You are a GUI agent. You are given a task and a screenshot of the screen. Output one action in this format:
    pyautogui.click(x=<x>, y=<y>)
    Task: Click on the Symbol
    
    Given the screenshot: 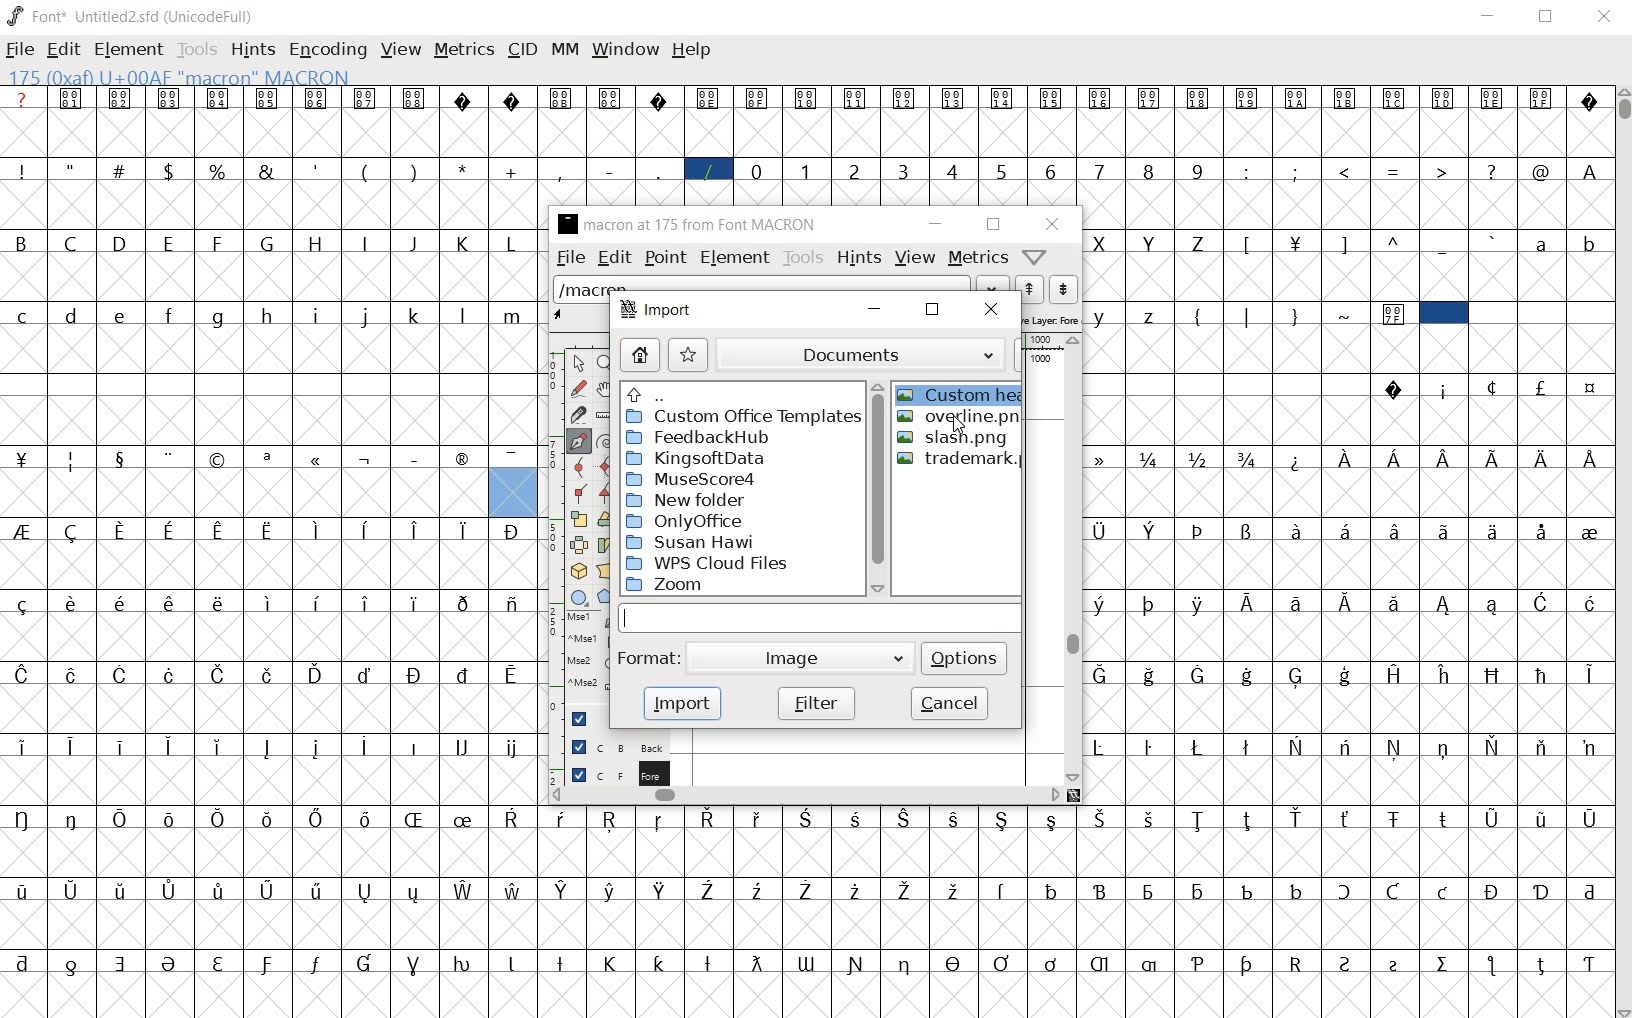 What is the action you would take?
    pyautogui.click(x=1348, y=819)
    